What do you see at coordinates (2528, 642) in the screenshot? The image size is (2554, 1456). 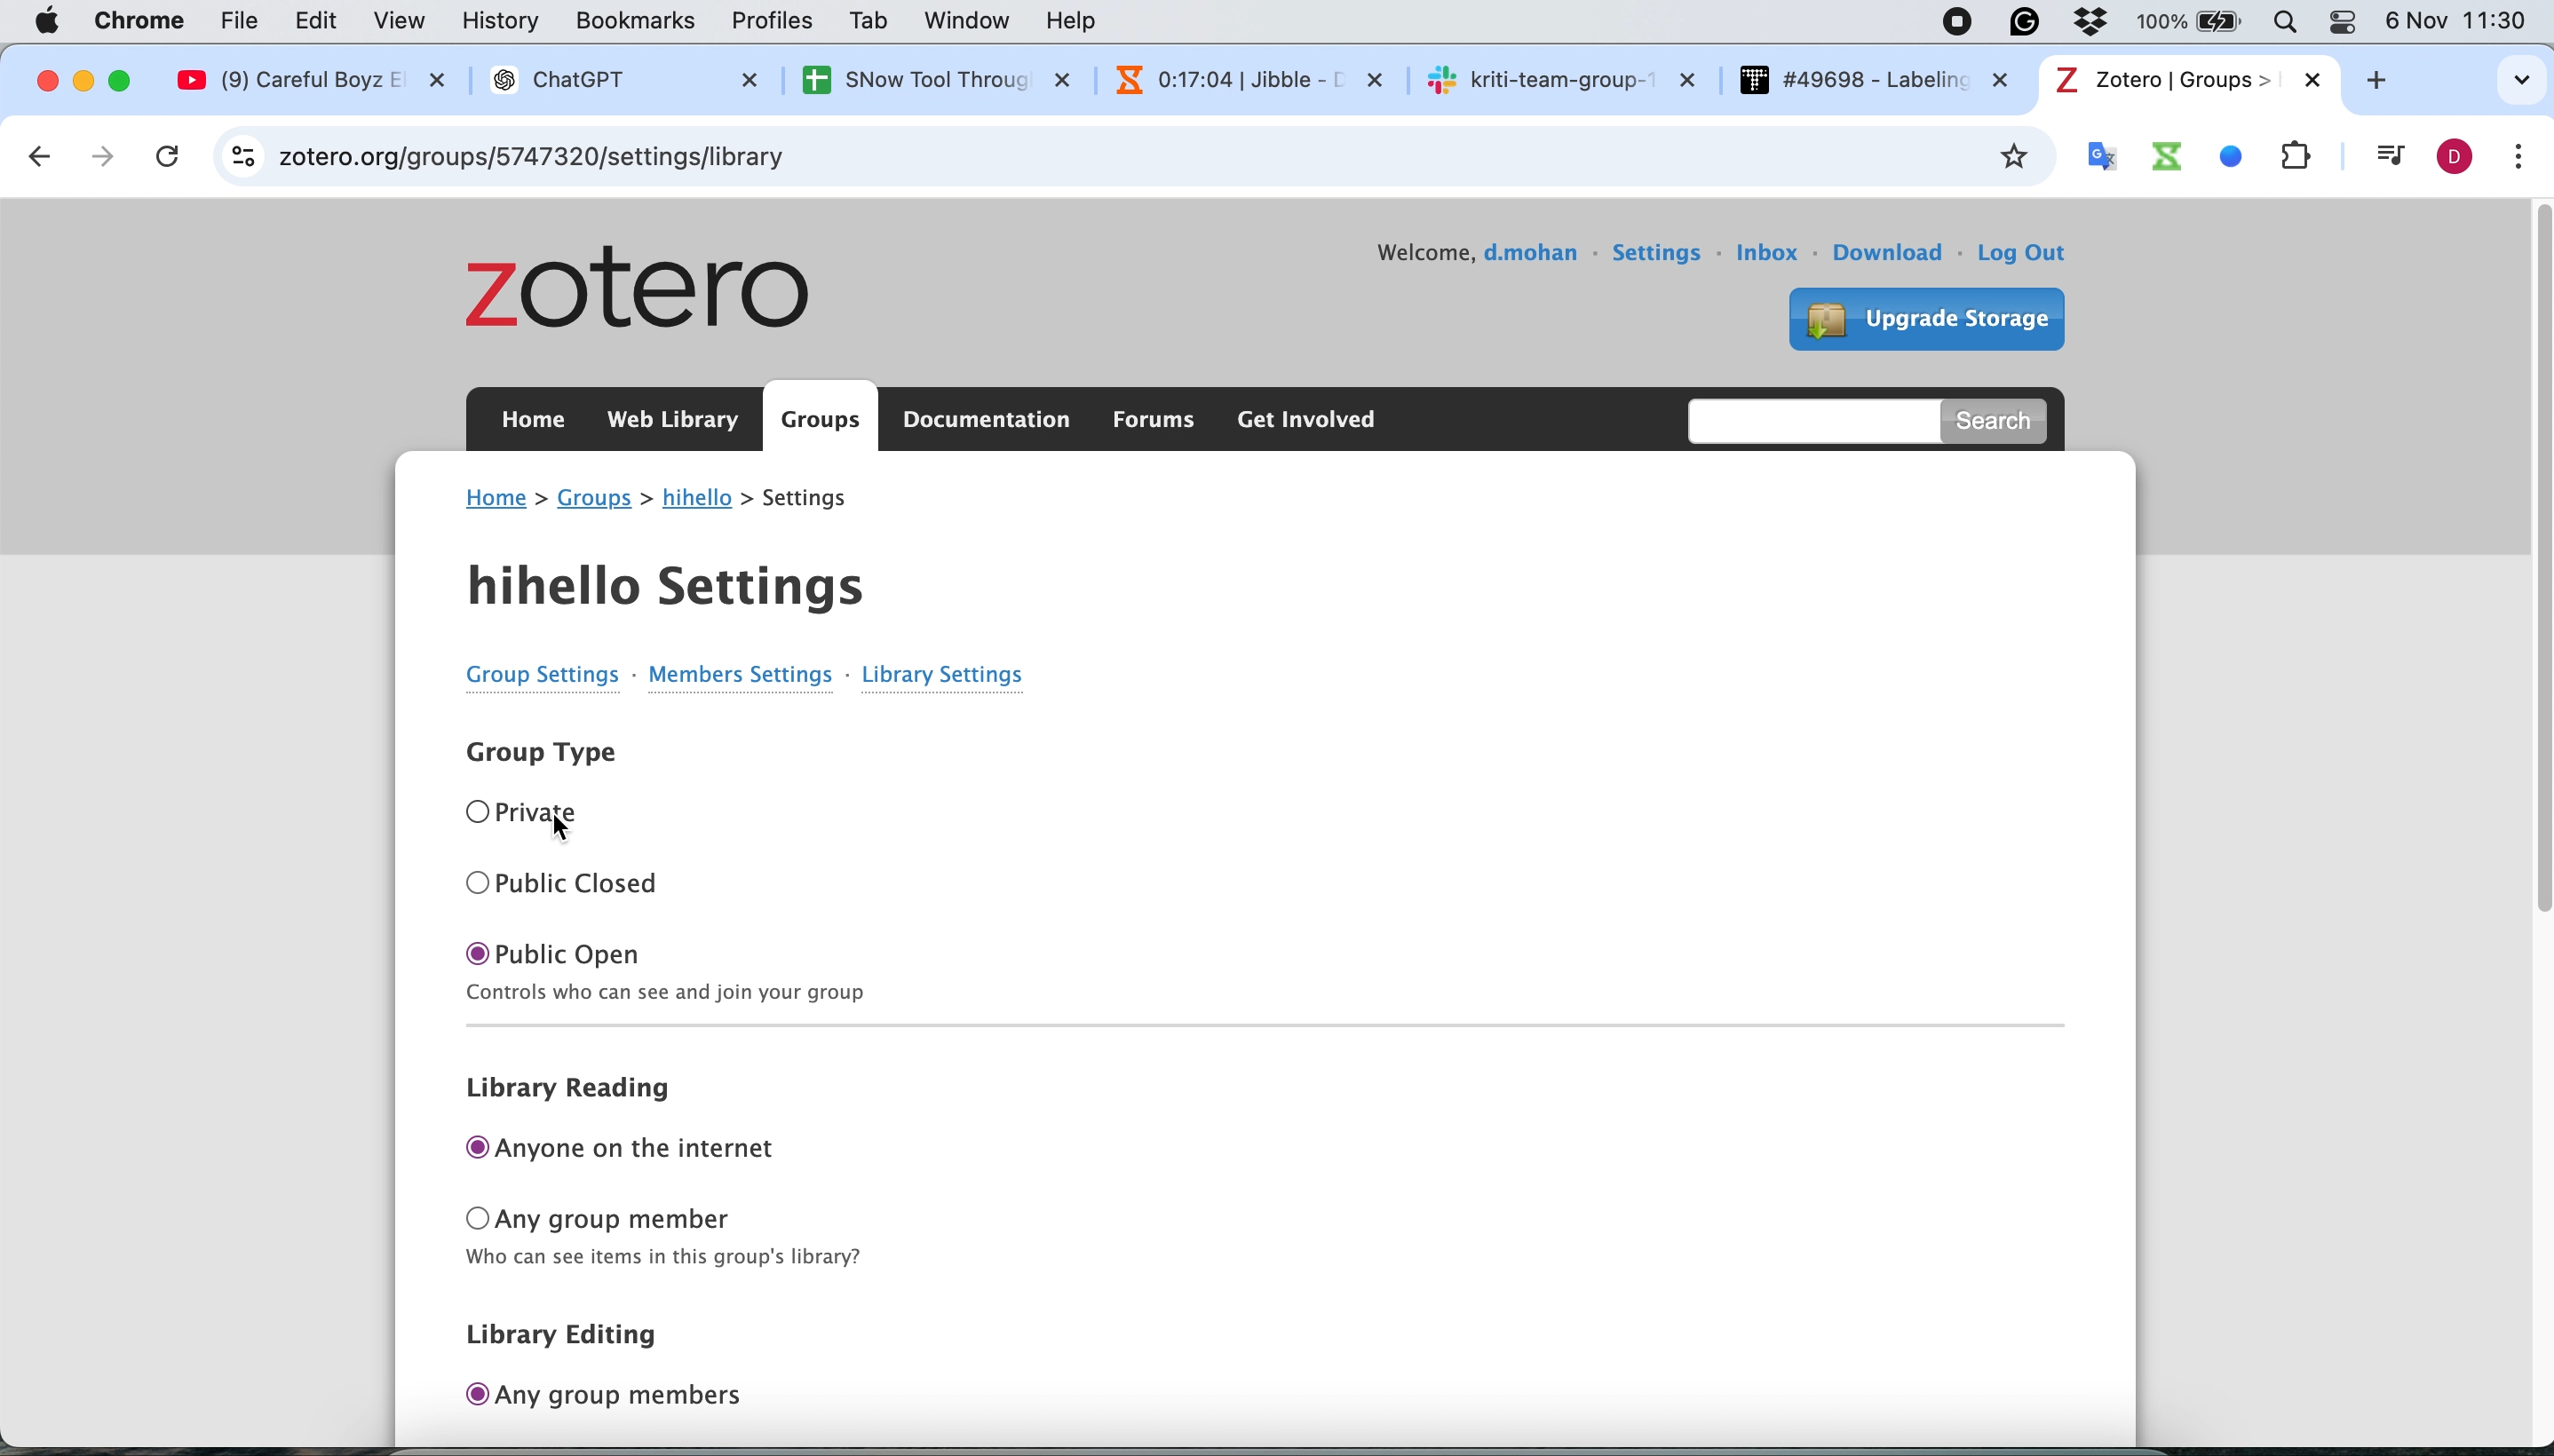 I see `vertical scroll bar` at bounding box center [2528, 642].